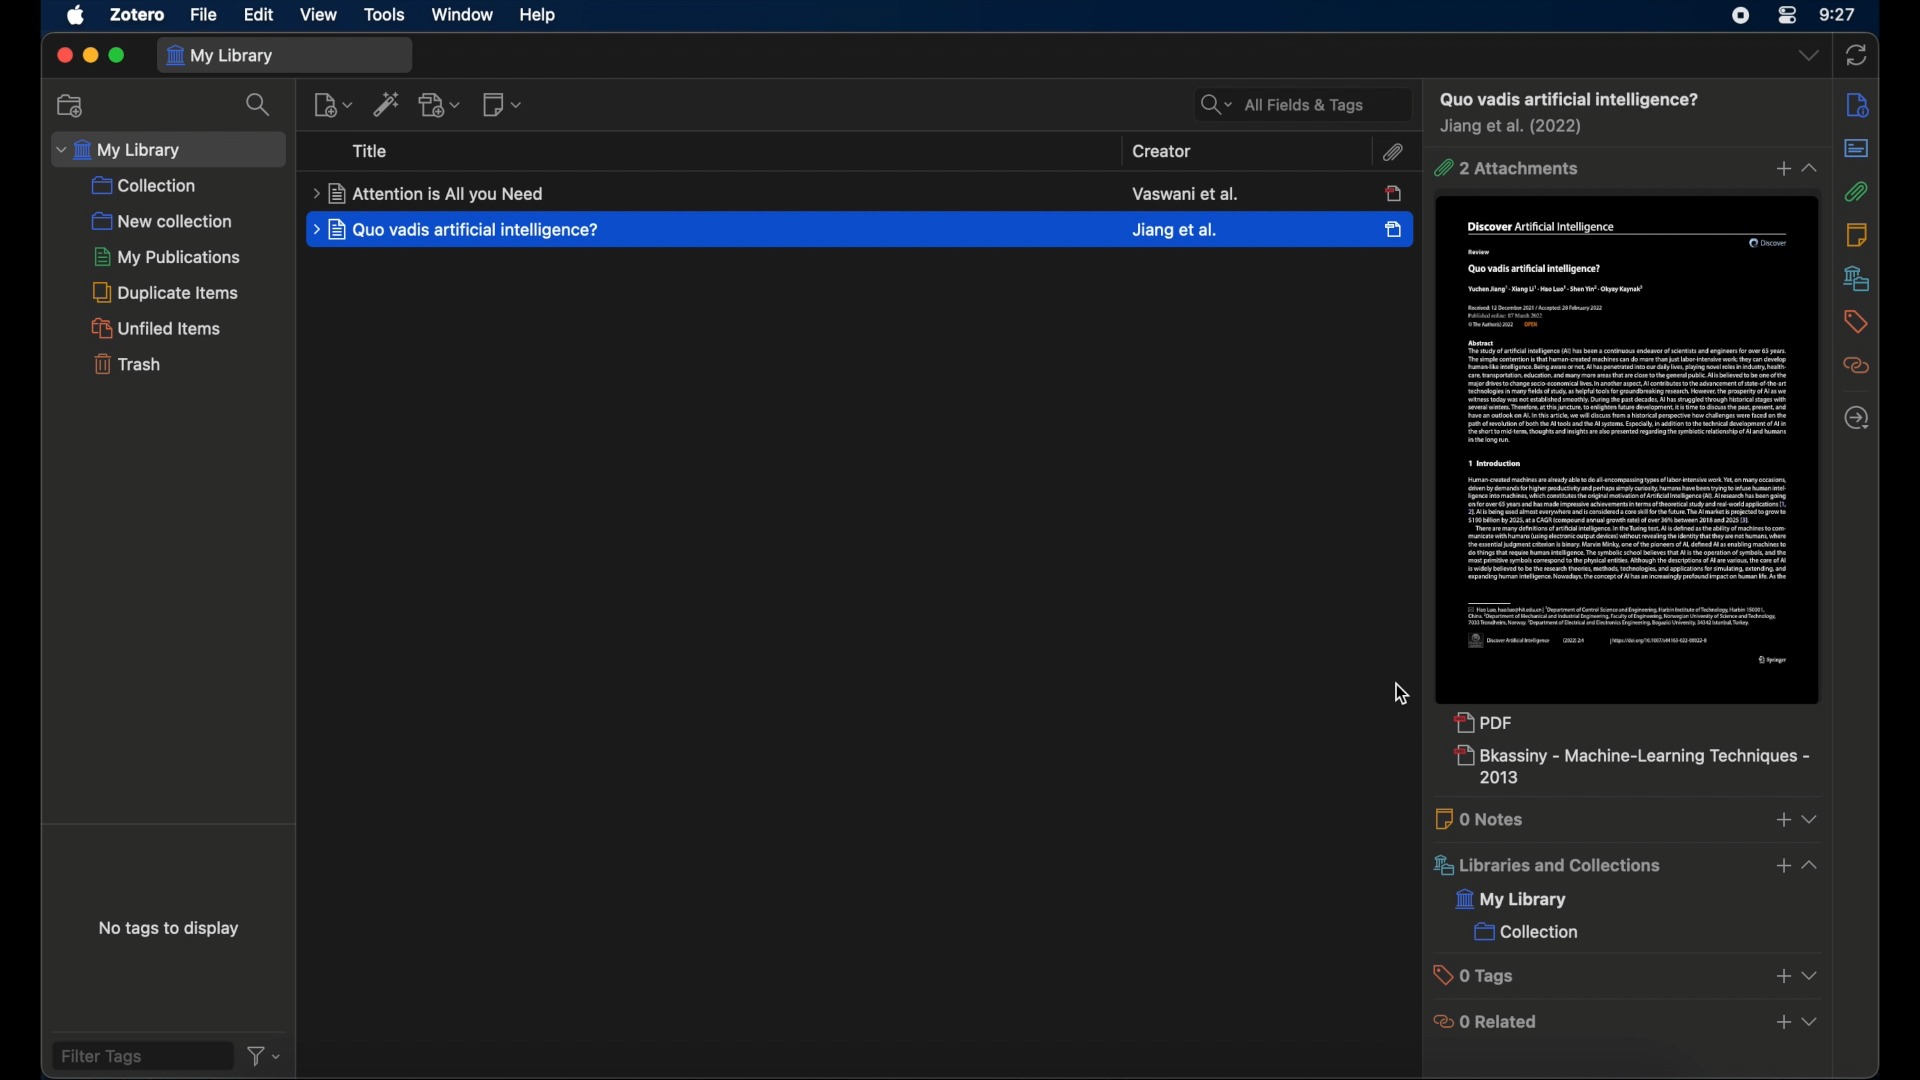 Image resolution: width=1920 pixels, height=1080 pixels. Describe the element at coordinates (1808, 56) in the screenshot. I see `dropdown menu` at that location.